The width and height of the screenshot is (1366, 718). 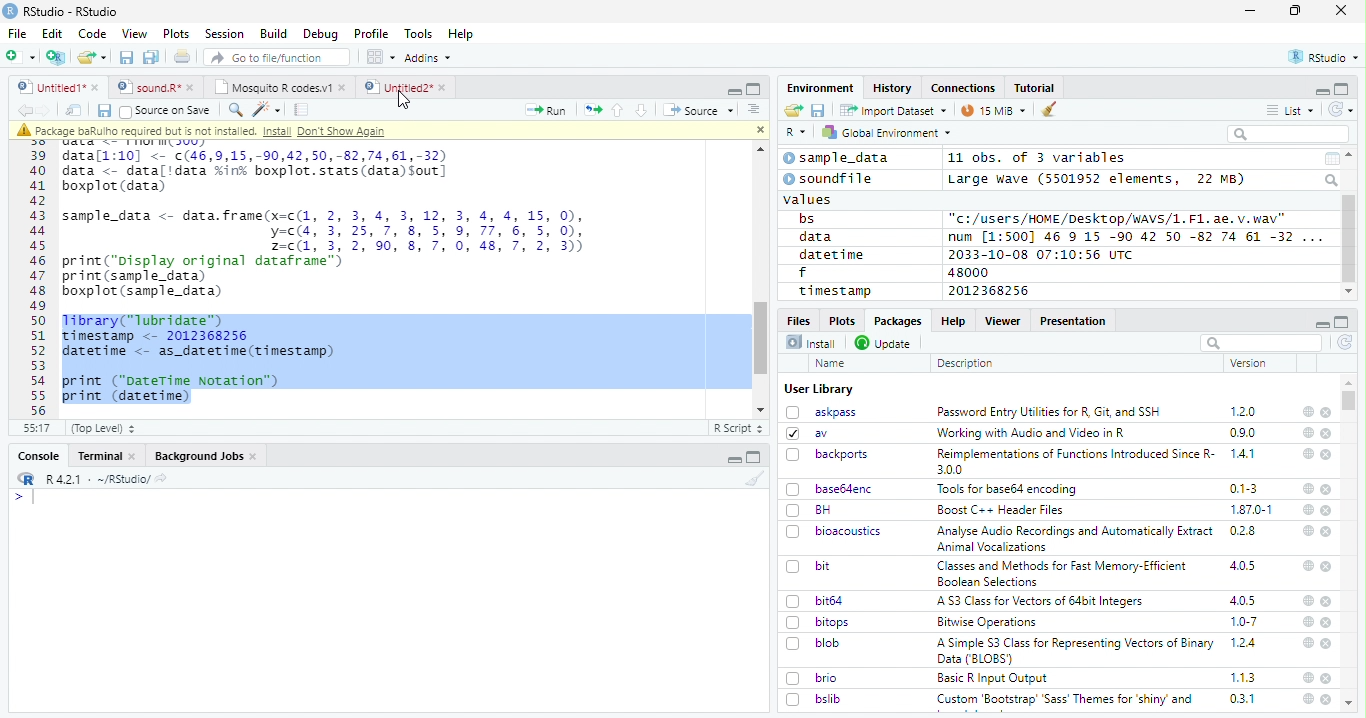 I want to click on sound.R*, so click(x=156, y=88).